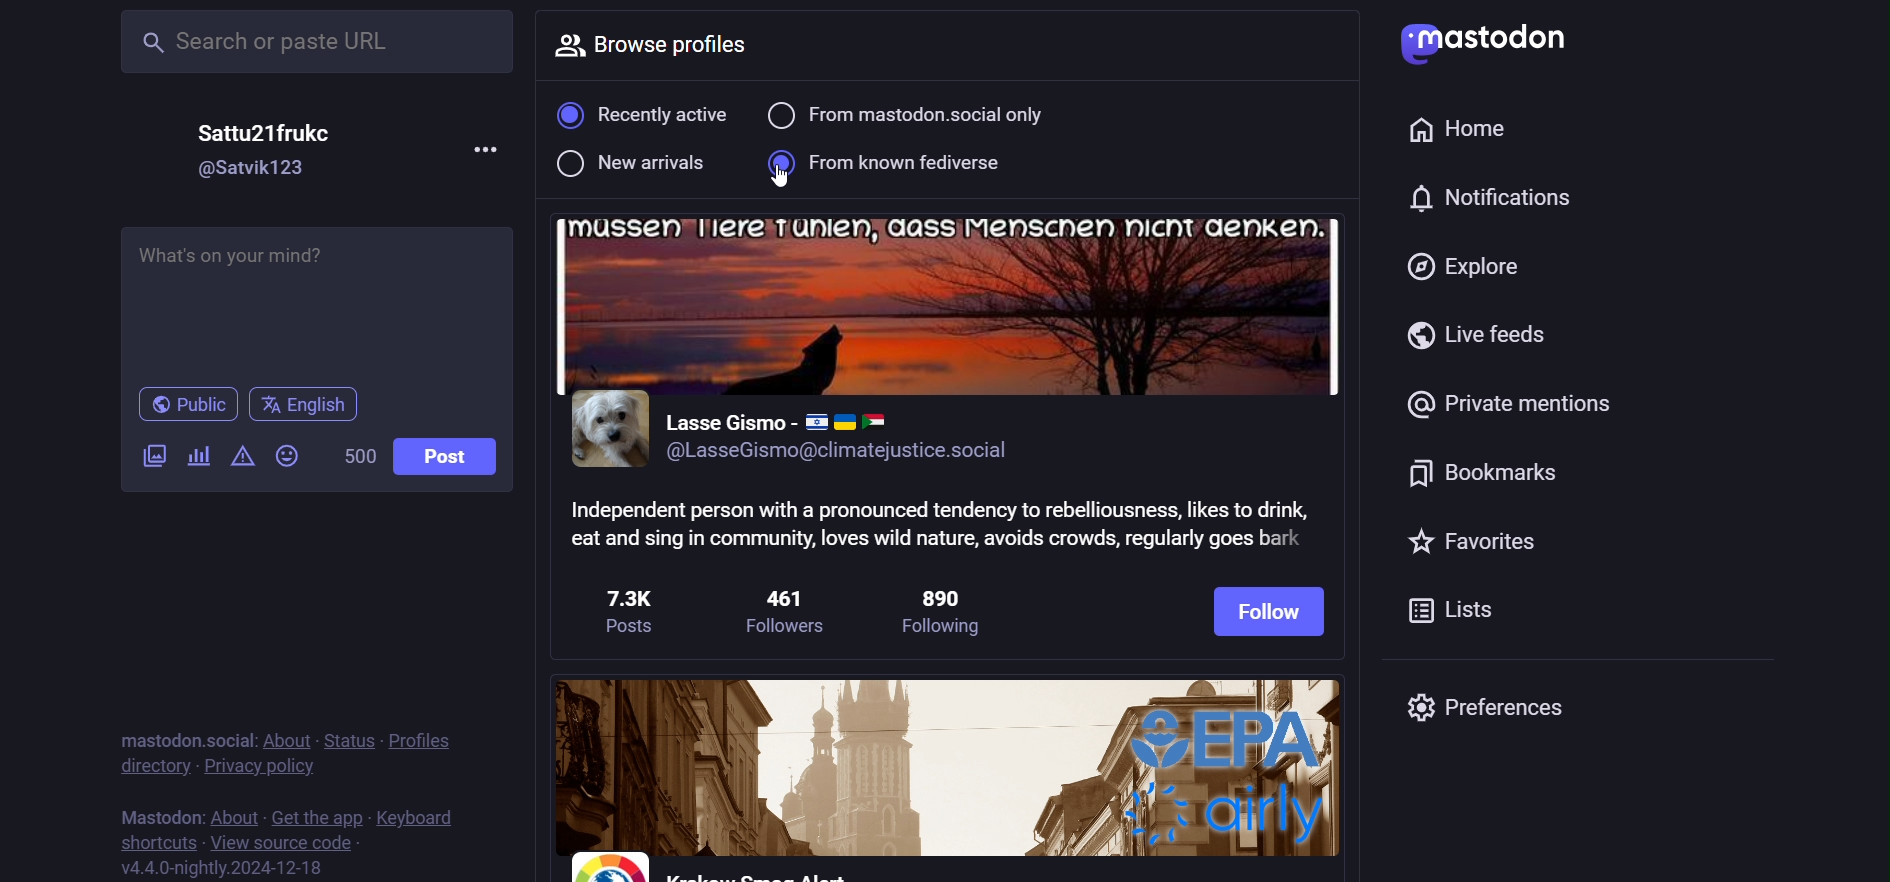 Image resolution: width=1890 pixels, height=882 pixels. What do you see at coordinates (1507, 407) in the screenshot?
I see `private mention` at bounding box center [1507, 407].